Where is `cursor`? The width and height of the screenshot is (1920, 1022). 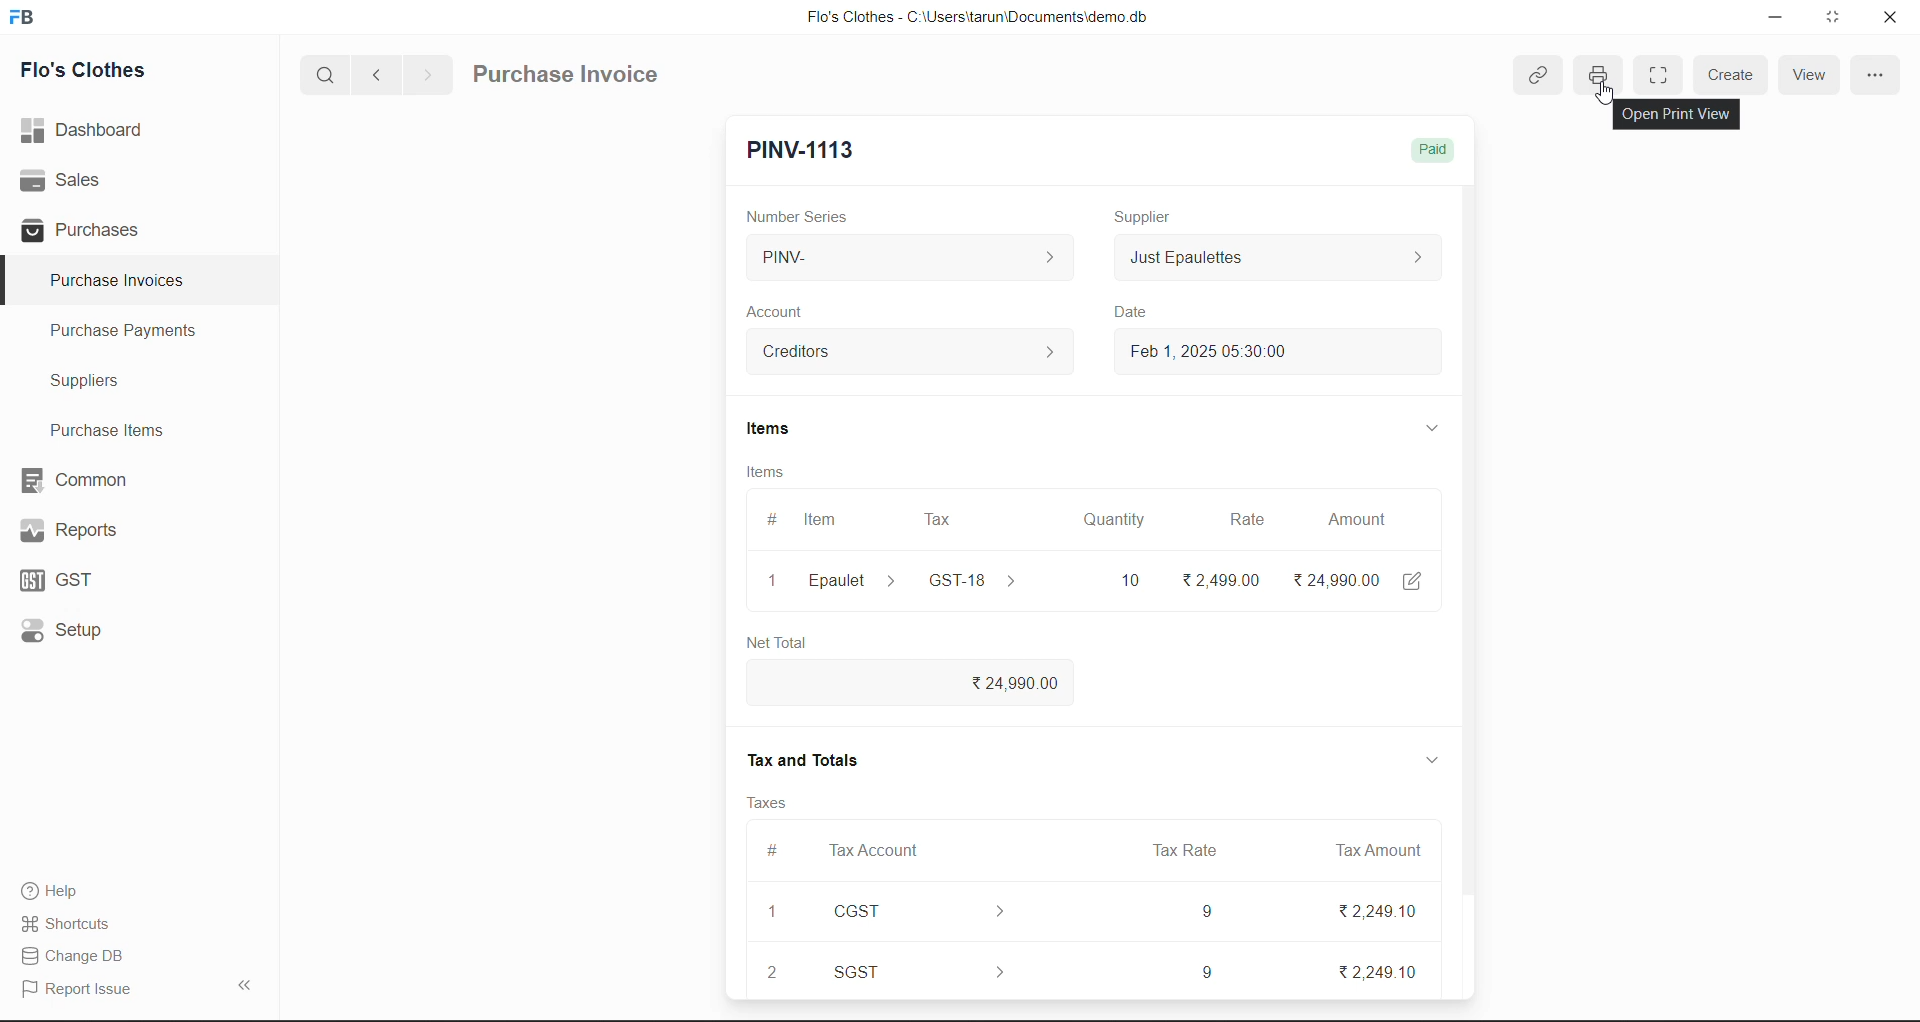
cursor is located at coordinates (1611, 95).